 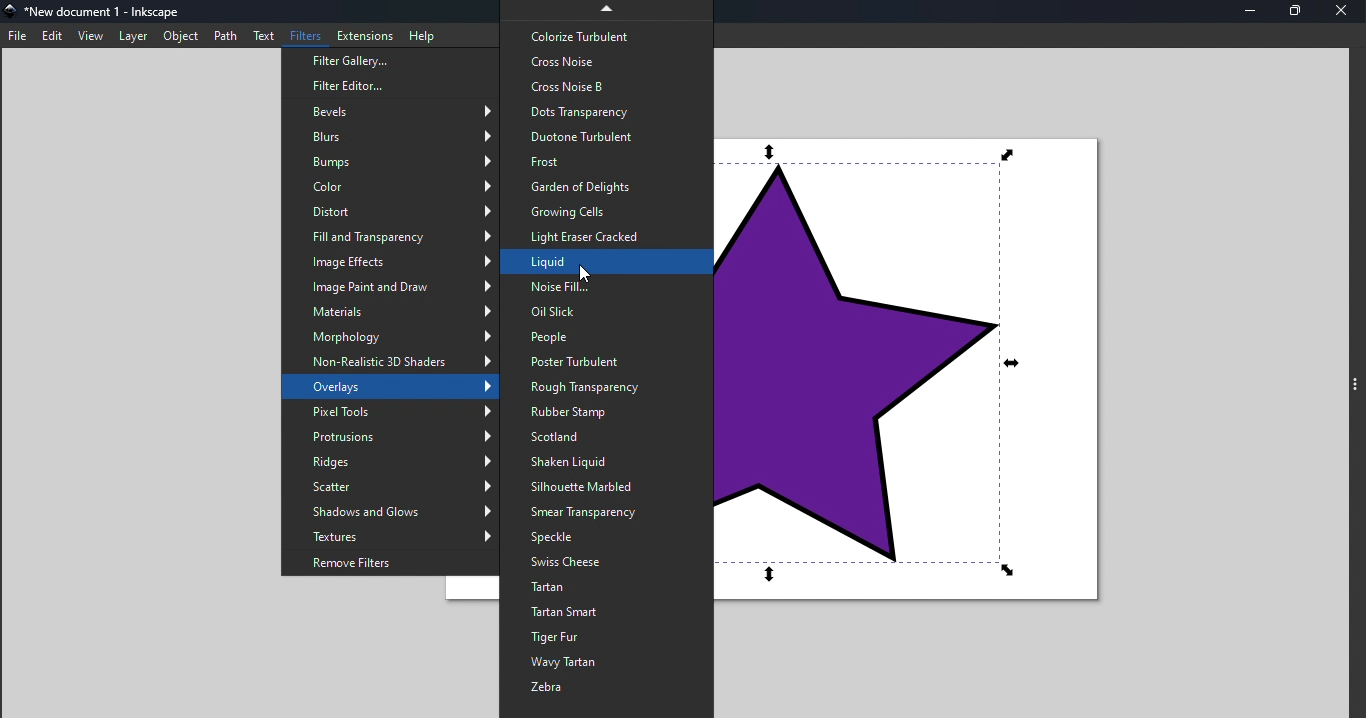 What do you see at coordinates (392, 361) in the screenshot?
I see `Non realistic 3D Shades` at bounding box center [392, 361].